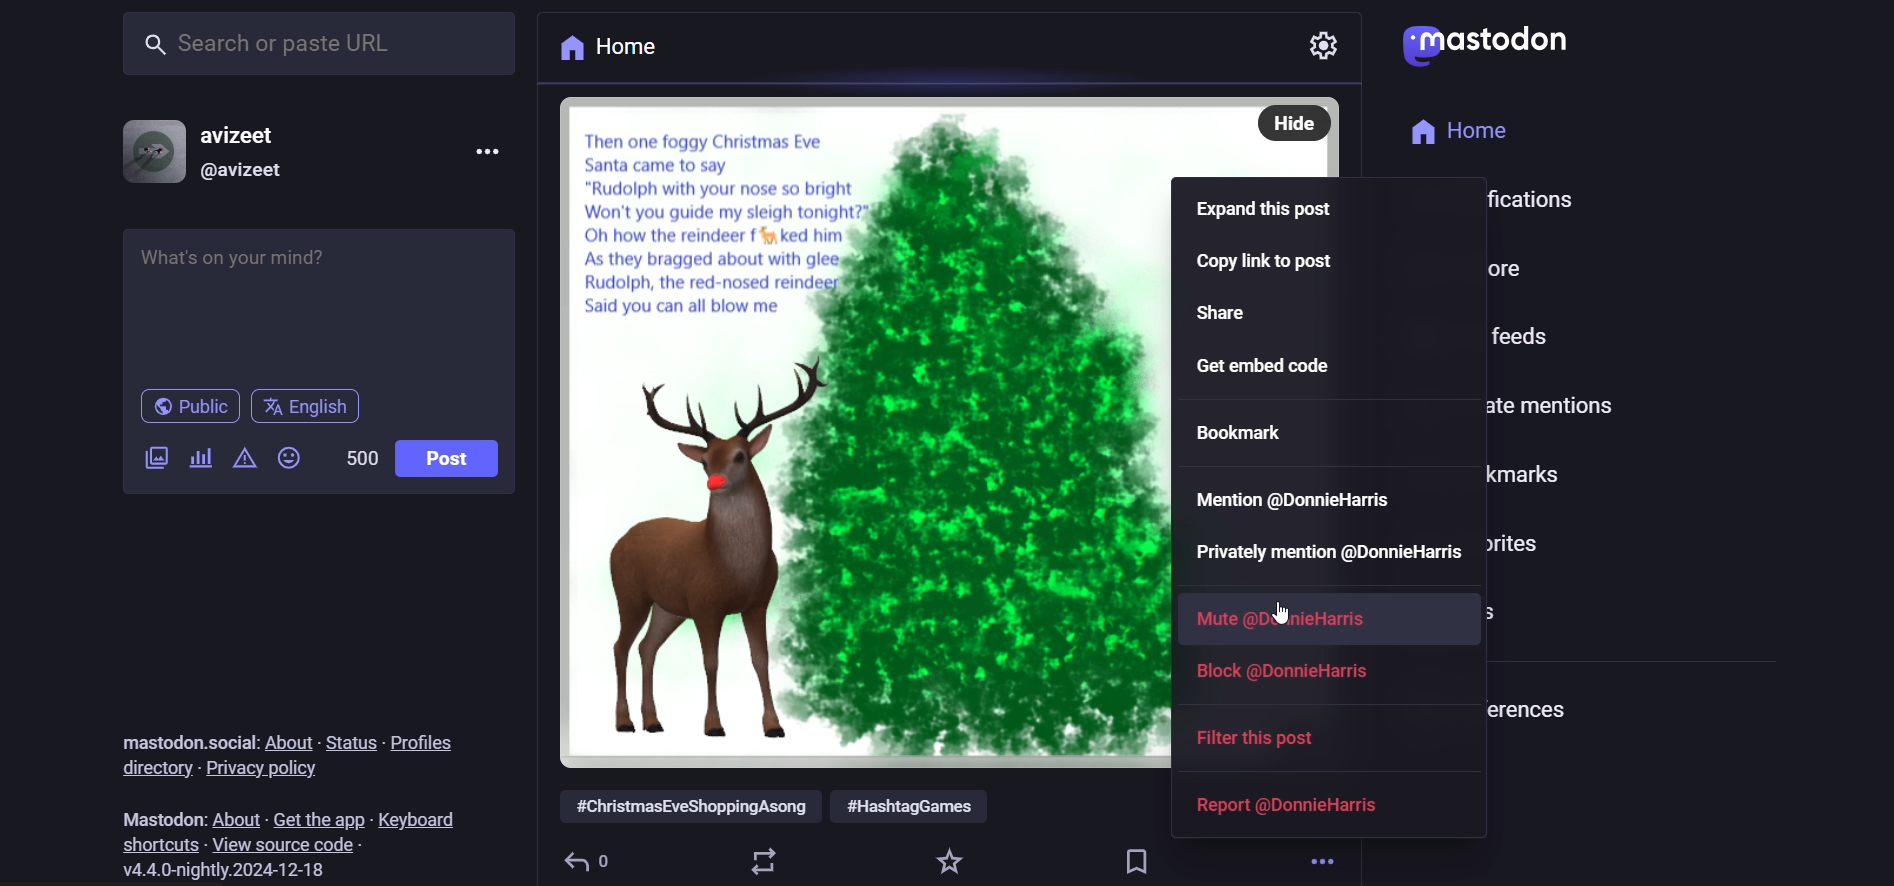 This screenshot has width=1894, height=886. What do you see at coordinates (418, 818) in the screenshot?
I see `keyboard` at bounding box center [418, 818].